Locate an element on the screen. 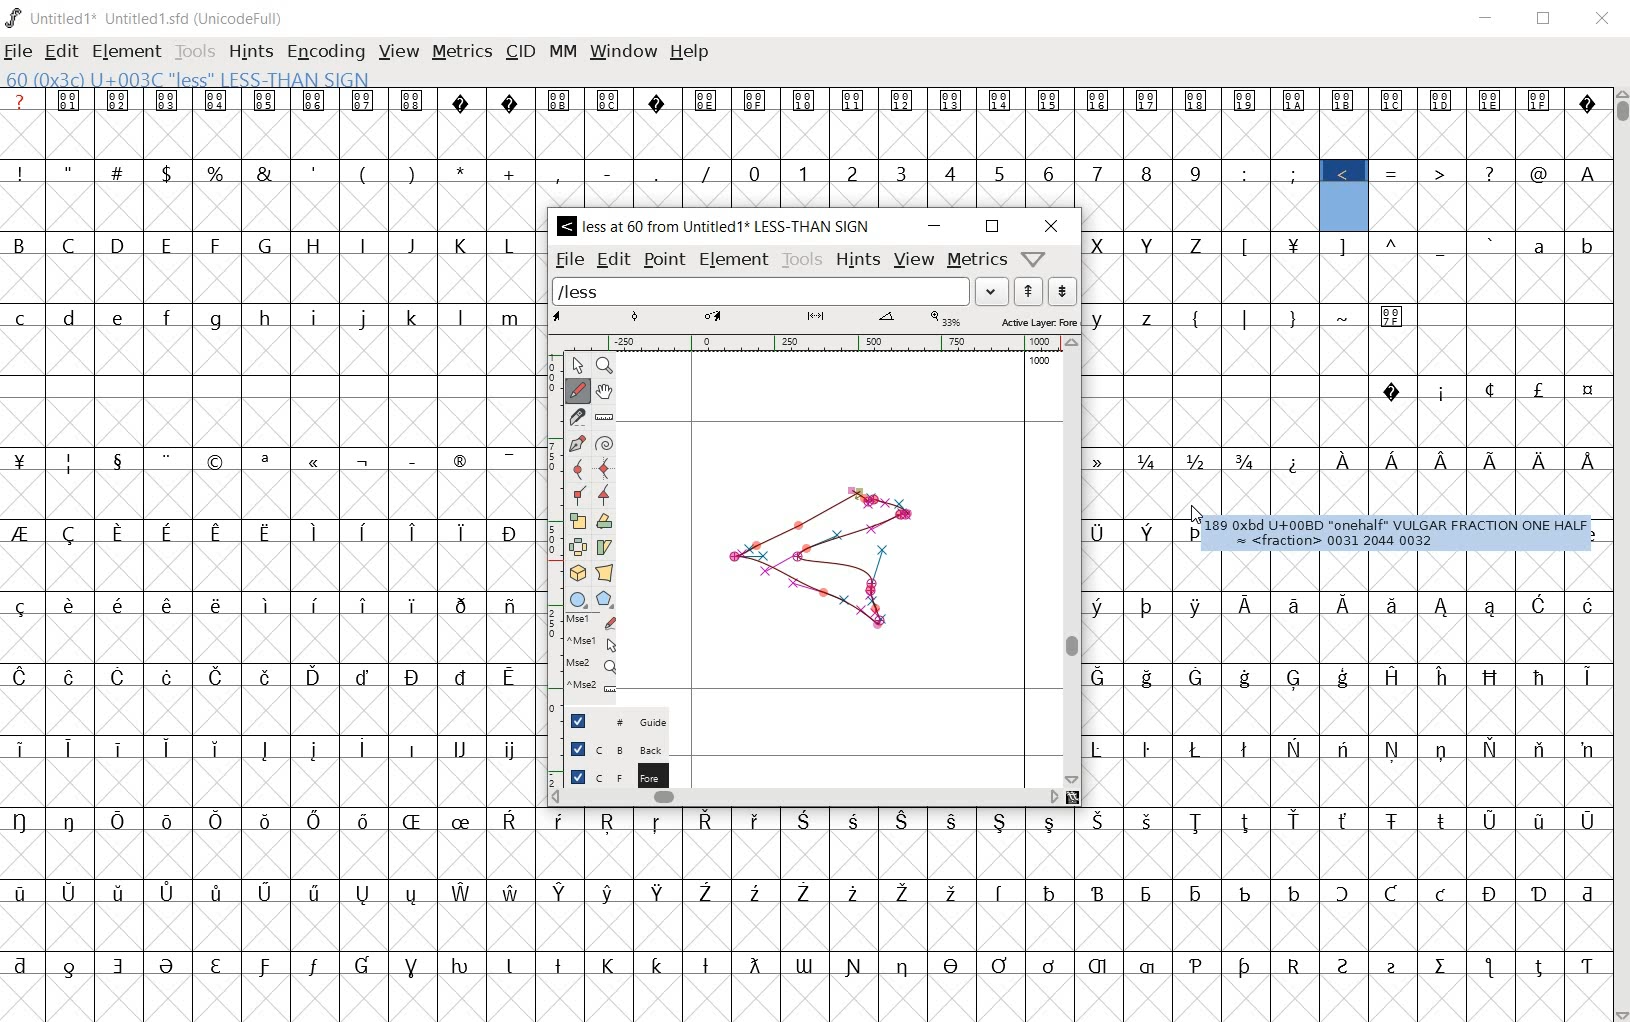 The height and width of the screenshot is (1022, 1630). empty cells is located at coordinates (273, 277).